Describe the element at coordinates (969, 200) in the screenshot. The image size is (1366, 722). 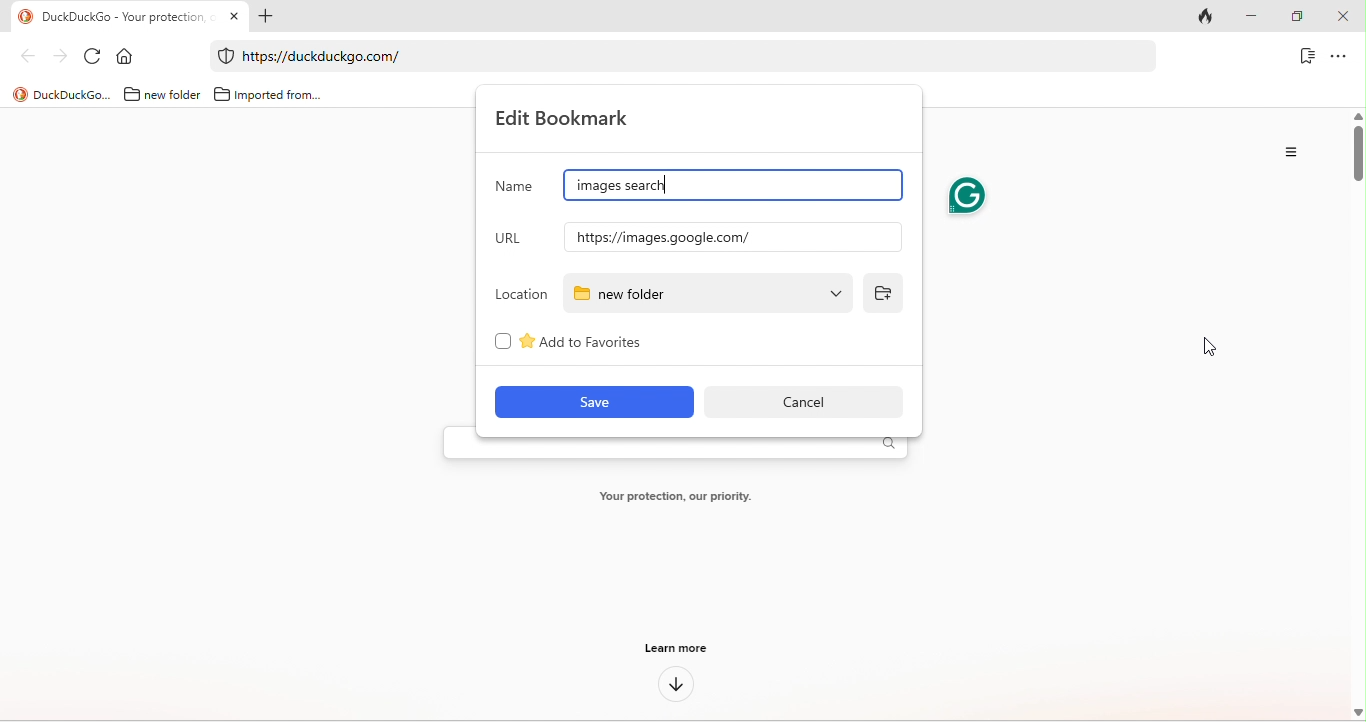
I see `grammarly` at that location.